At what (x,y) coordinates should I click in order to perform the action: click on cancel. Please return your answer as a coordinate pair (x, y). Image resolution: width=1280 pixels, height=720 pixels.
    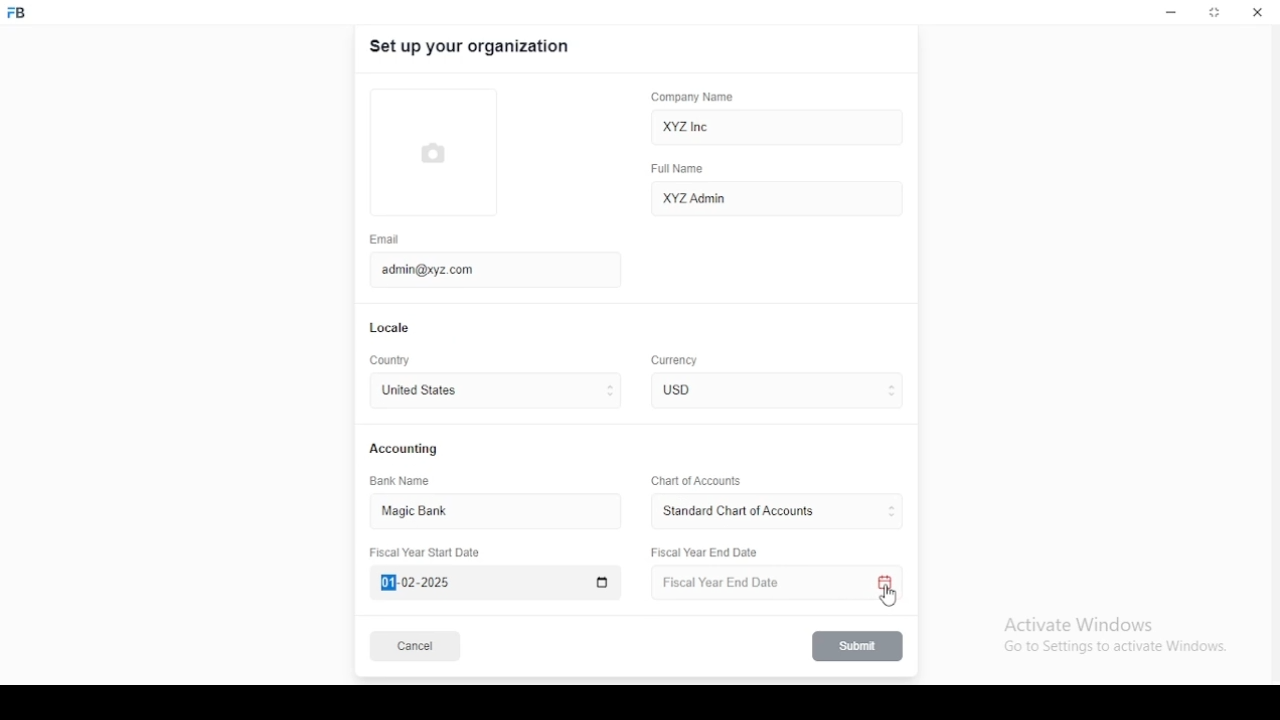
    Looking at the image, I should click on (415, 647).